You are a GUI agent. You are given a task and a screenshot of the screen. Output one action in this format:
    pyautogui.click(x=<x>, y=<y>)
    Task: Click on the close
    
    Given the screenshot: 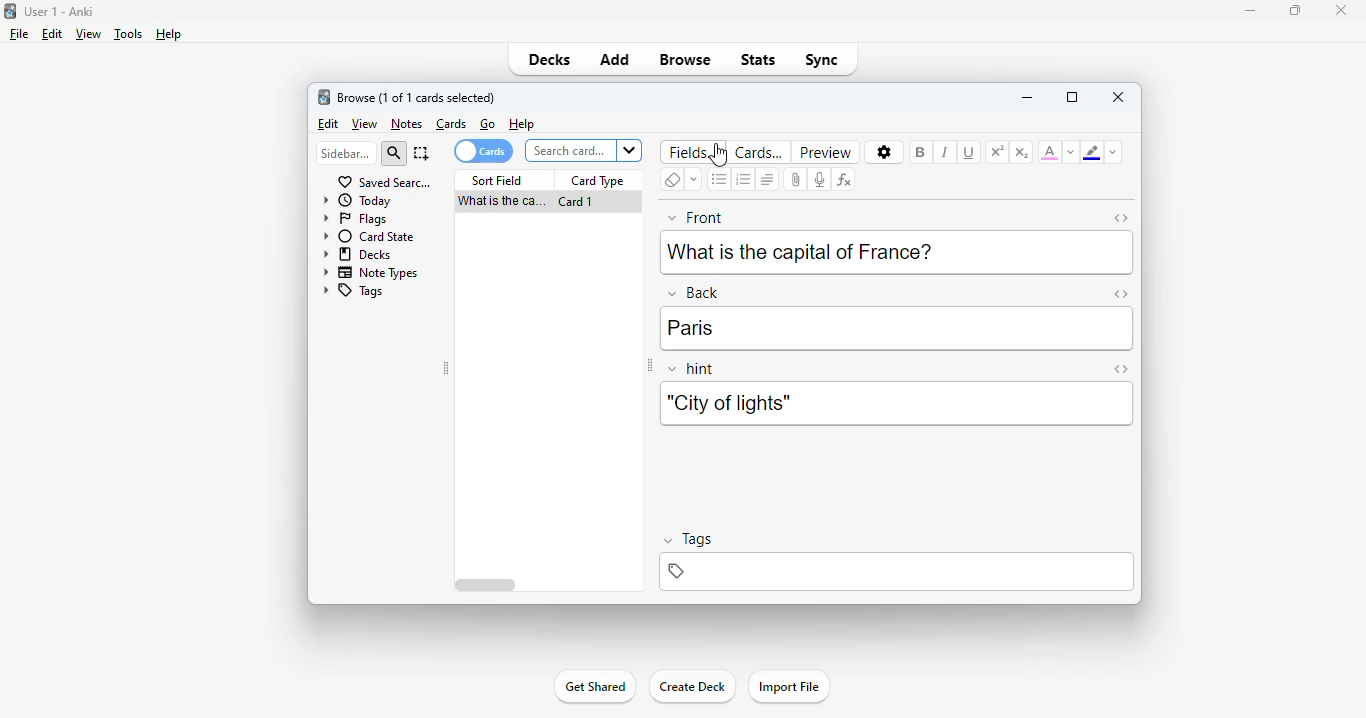 What is the action you would take?
    pyautogui.click(x=1119, y=96)
    